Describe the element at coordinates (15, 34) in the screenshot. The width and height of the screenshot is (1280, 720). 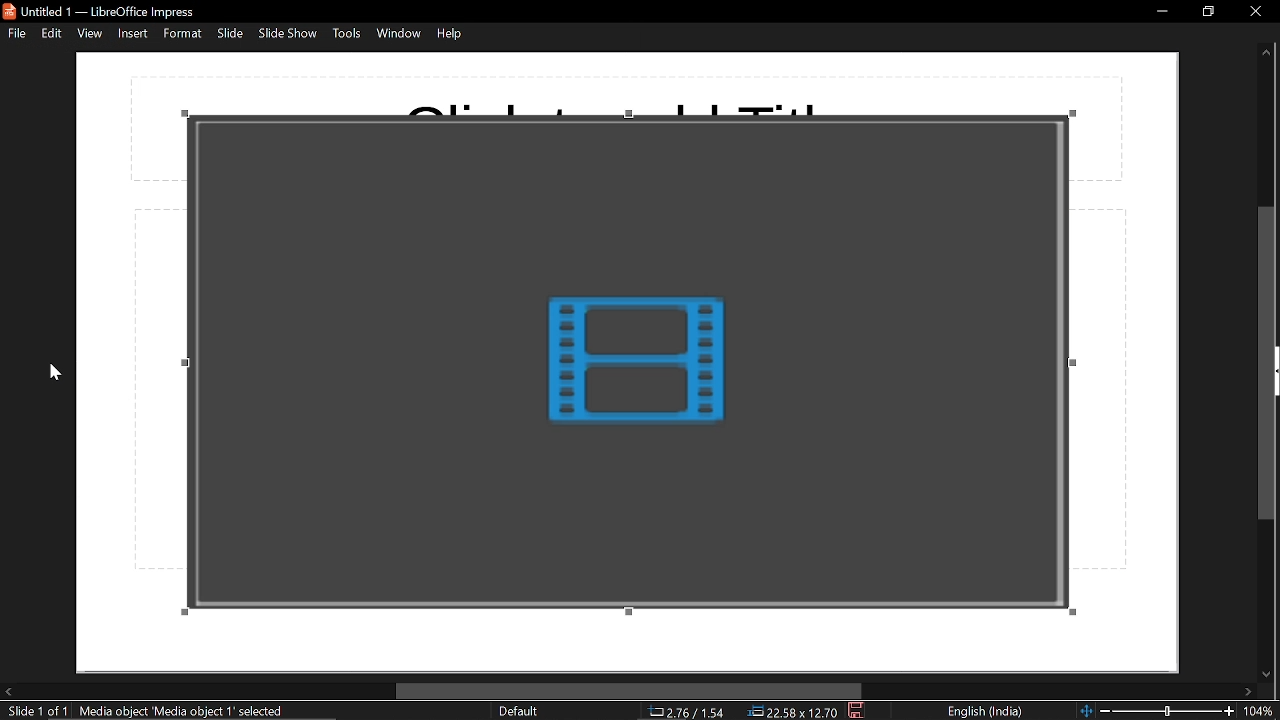
I see `file` at that location.